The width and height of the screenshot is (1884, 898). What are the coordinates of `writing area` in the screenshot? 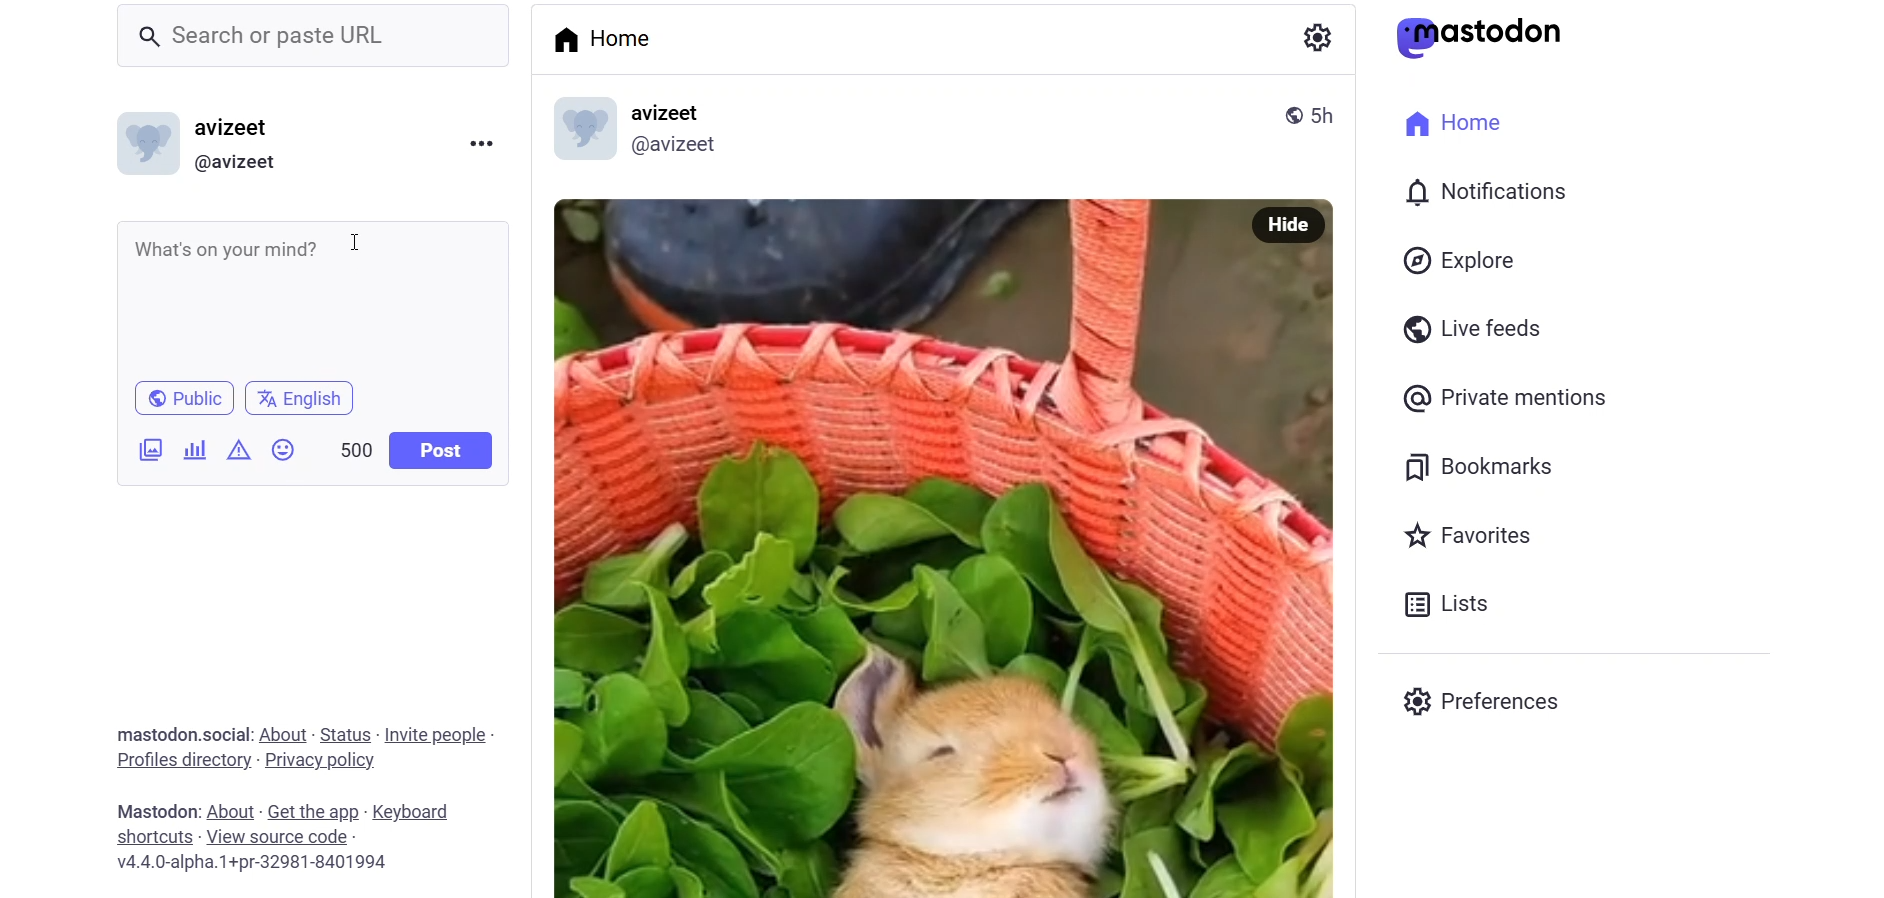 It's located at (317, 294).